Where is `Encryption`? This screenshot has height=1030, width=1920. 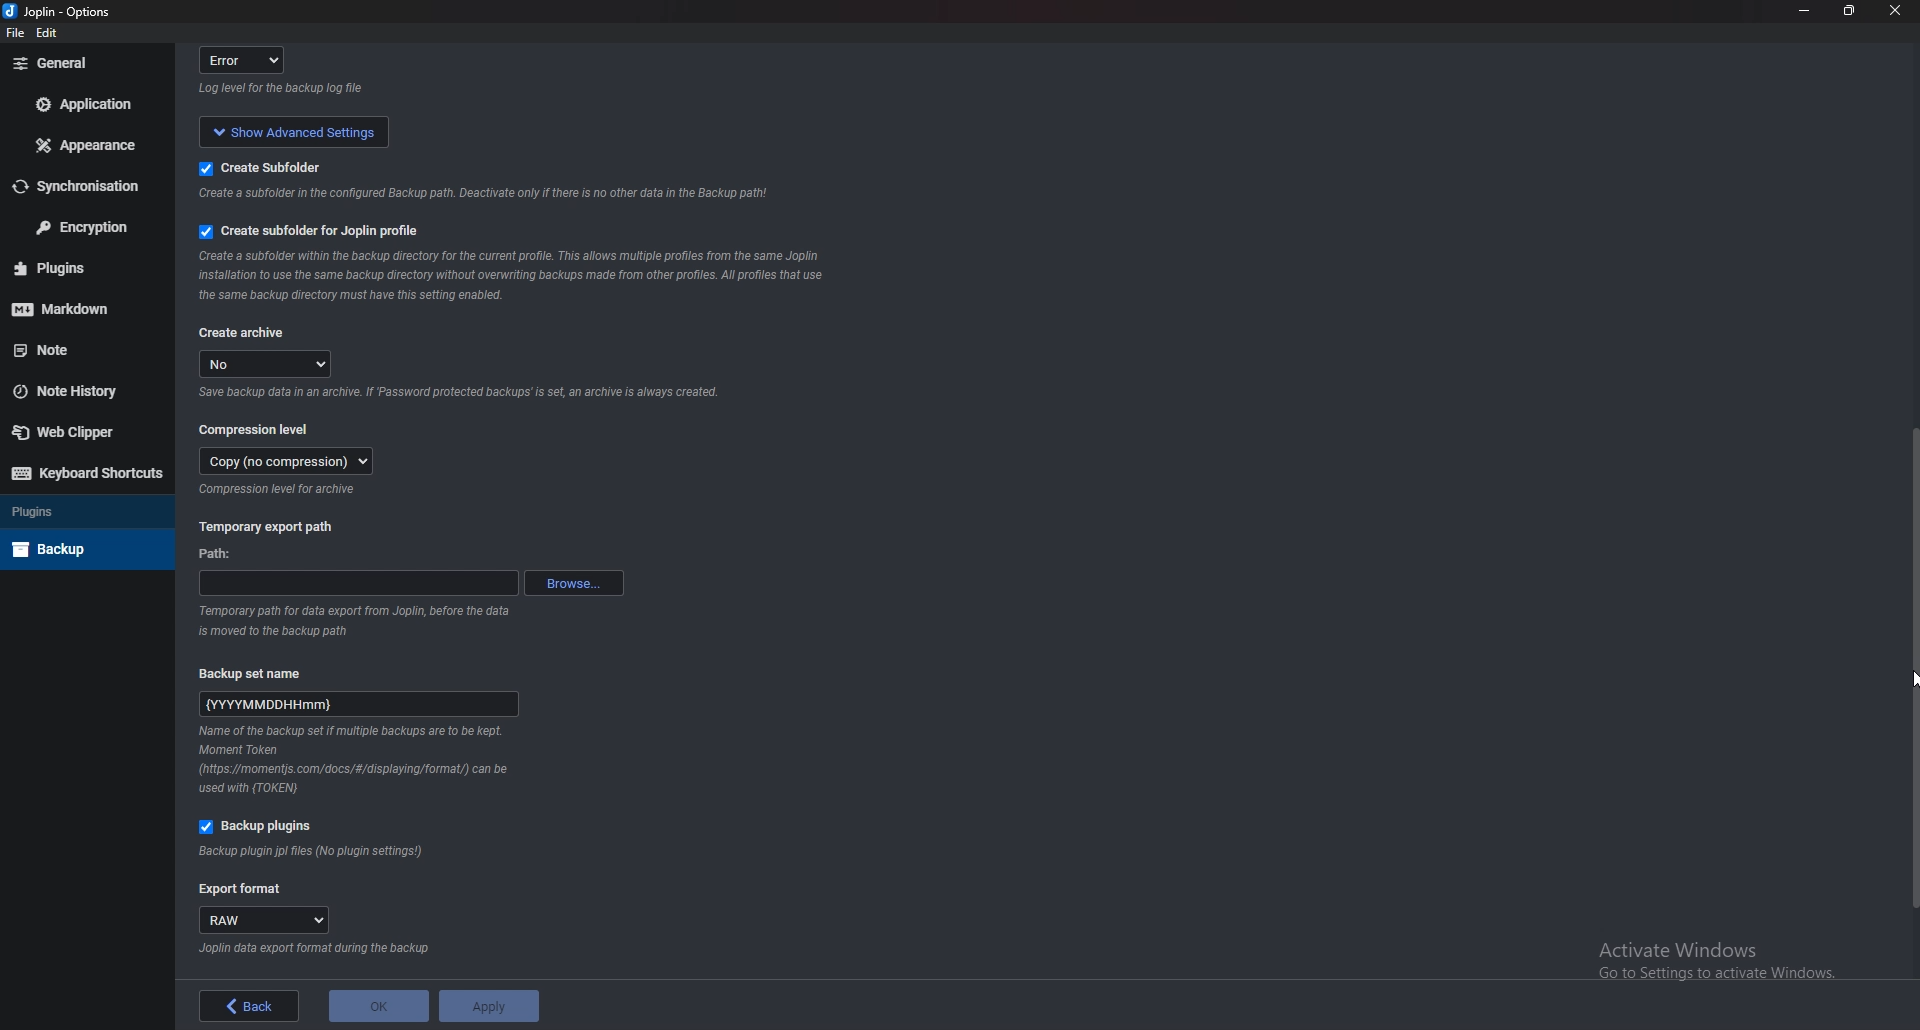 Encryption is located at coordinates (83, 226).